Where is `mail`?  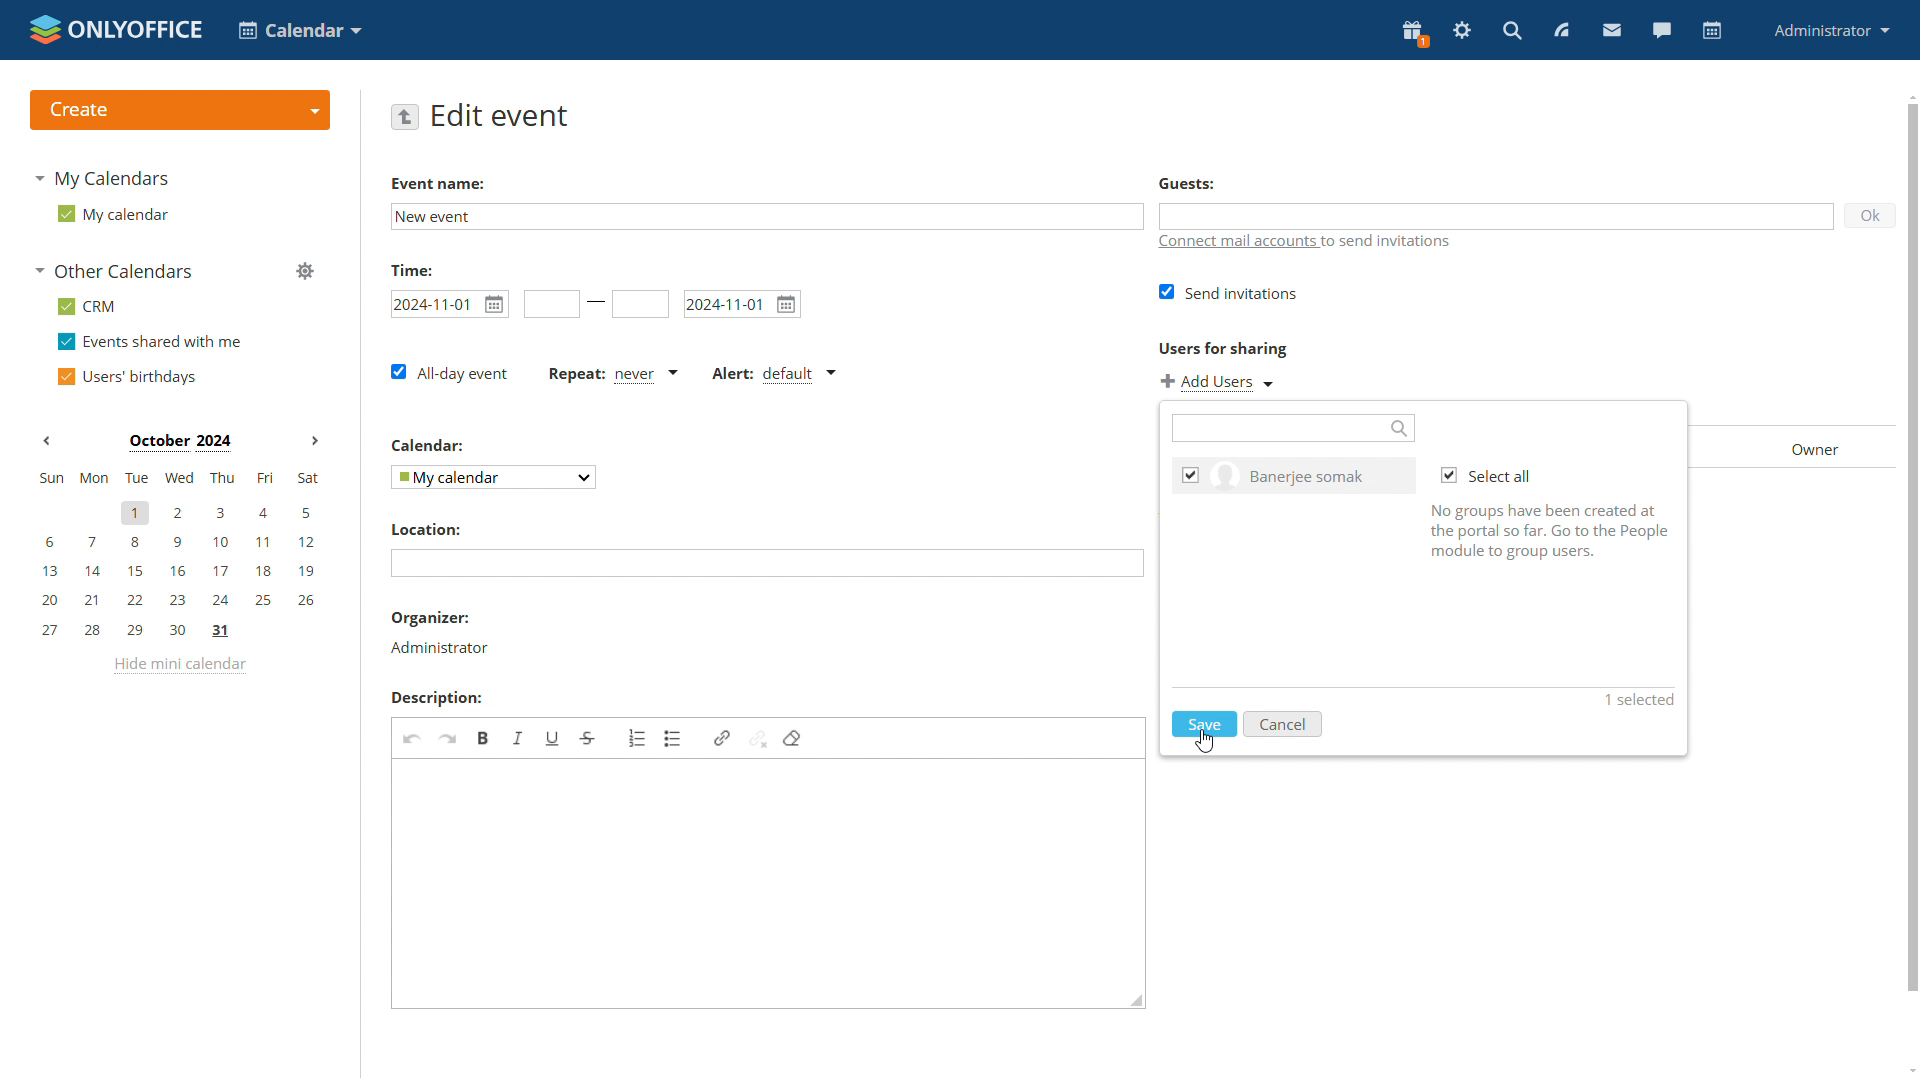 mail is located at coordinates (1610, 30).